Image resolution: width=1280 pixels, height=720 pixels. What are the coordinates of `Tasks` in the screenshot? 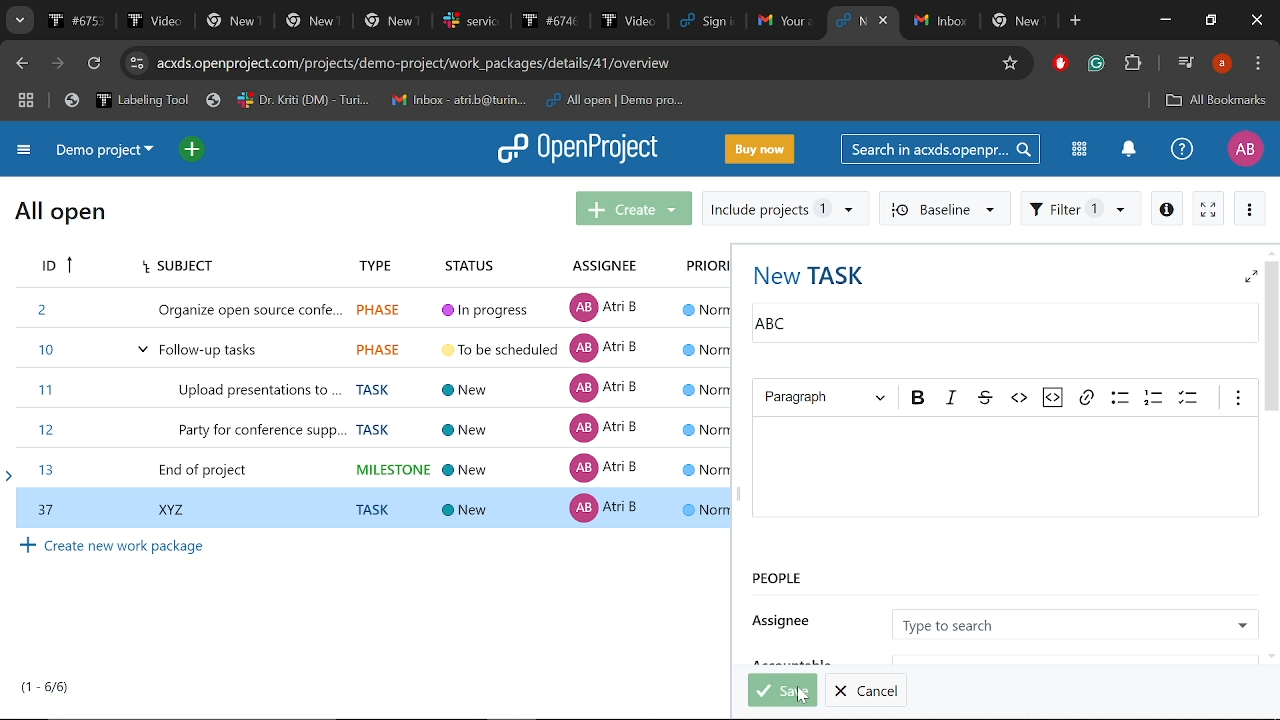 It's located at (46, 687).